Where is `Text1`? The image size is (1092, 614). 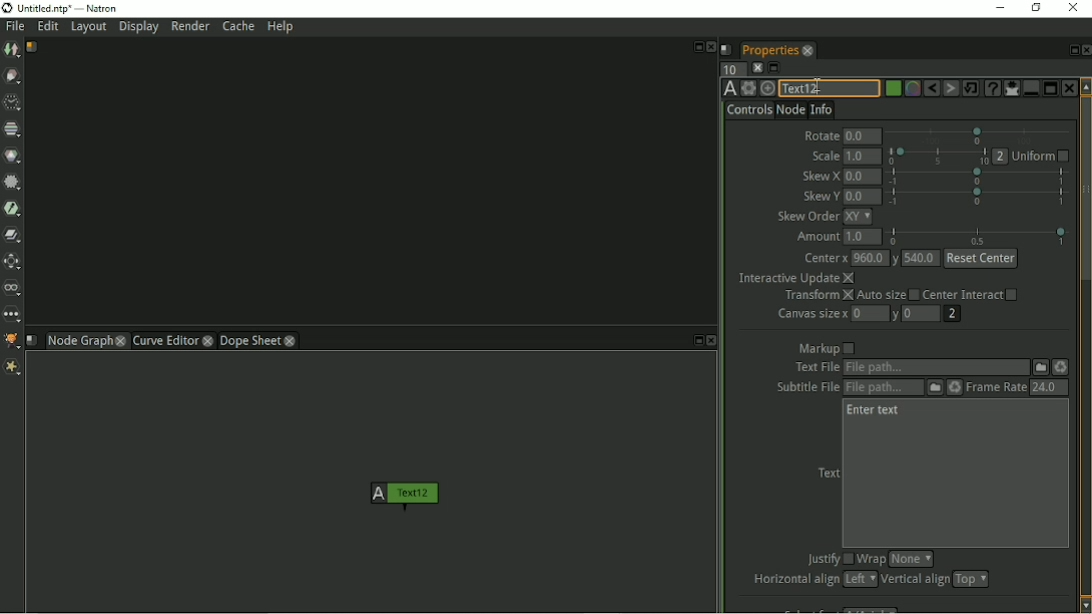 Text1 is located at coordinates (828, 89).